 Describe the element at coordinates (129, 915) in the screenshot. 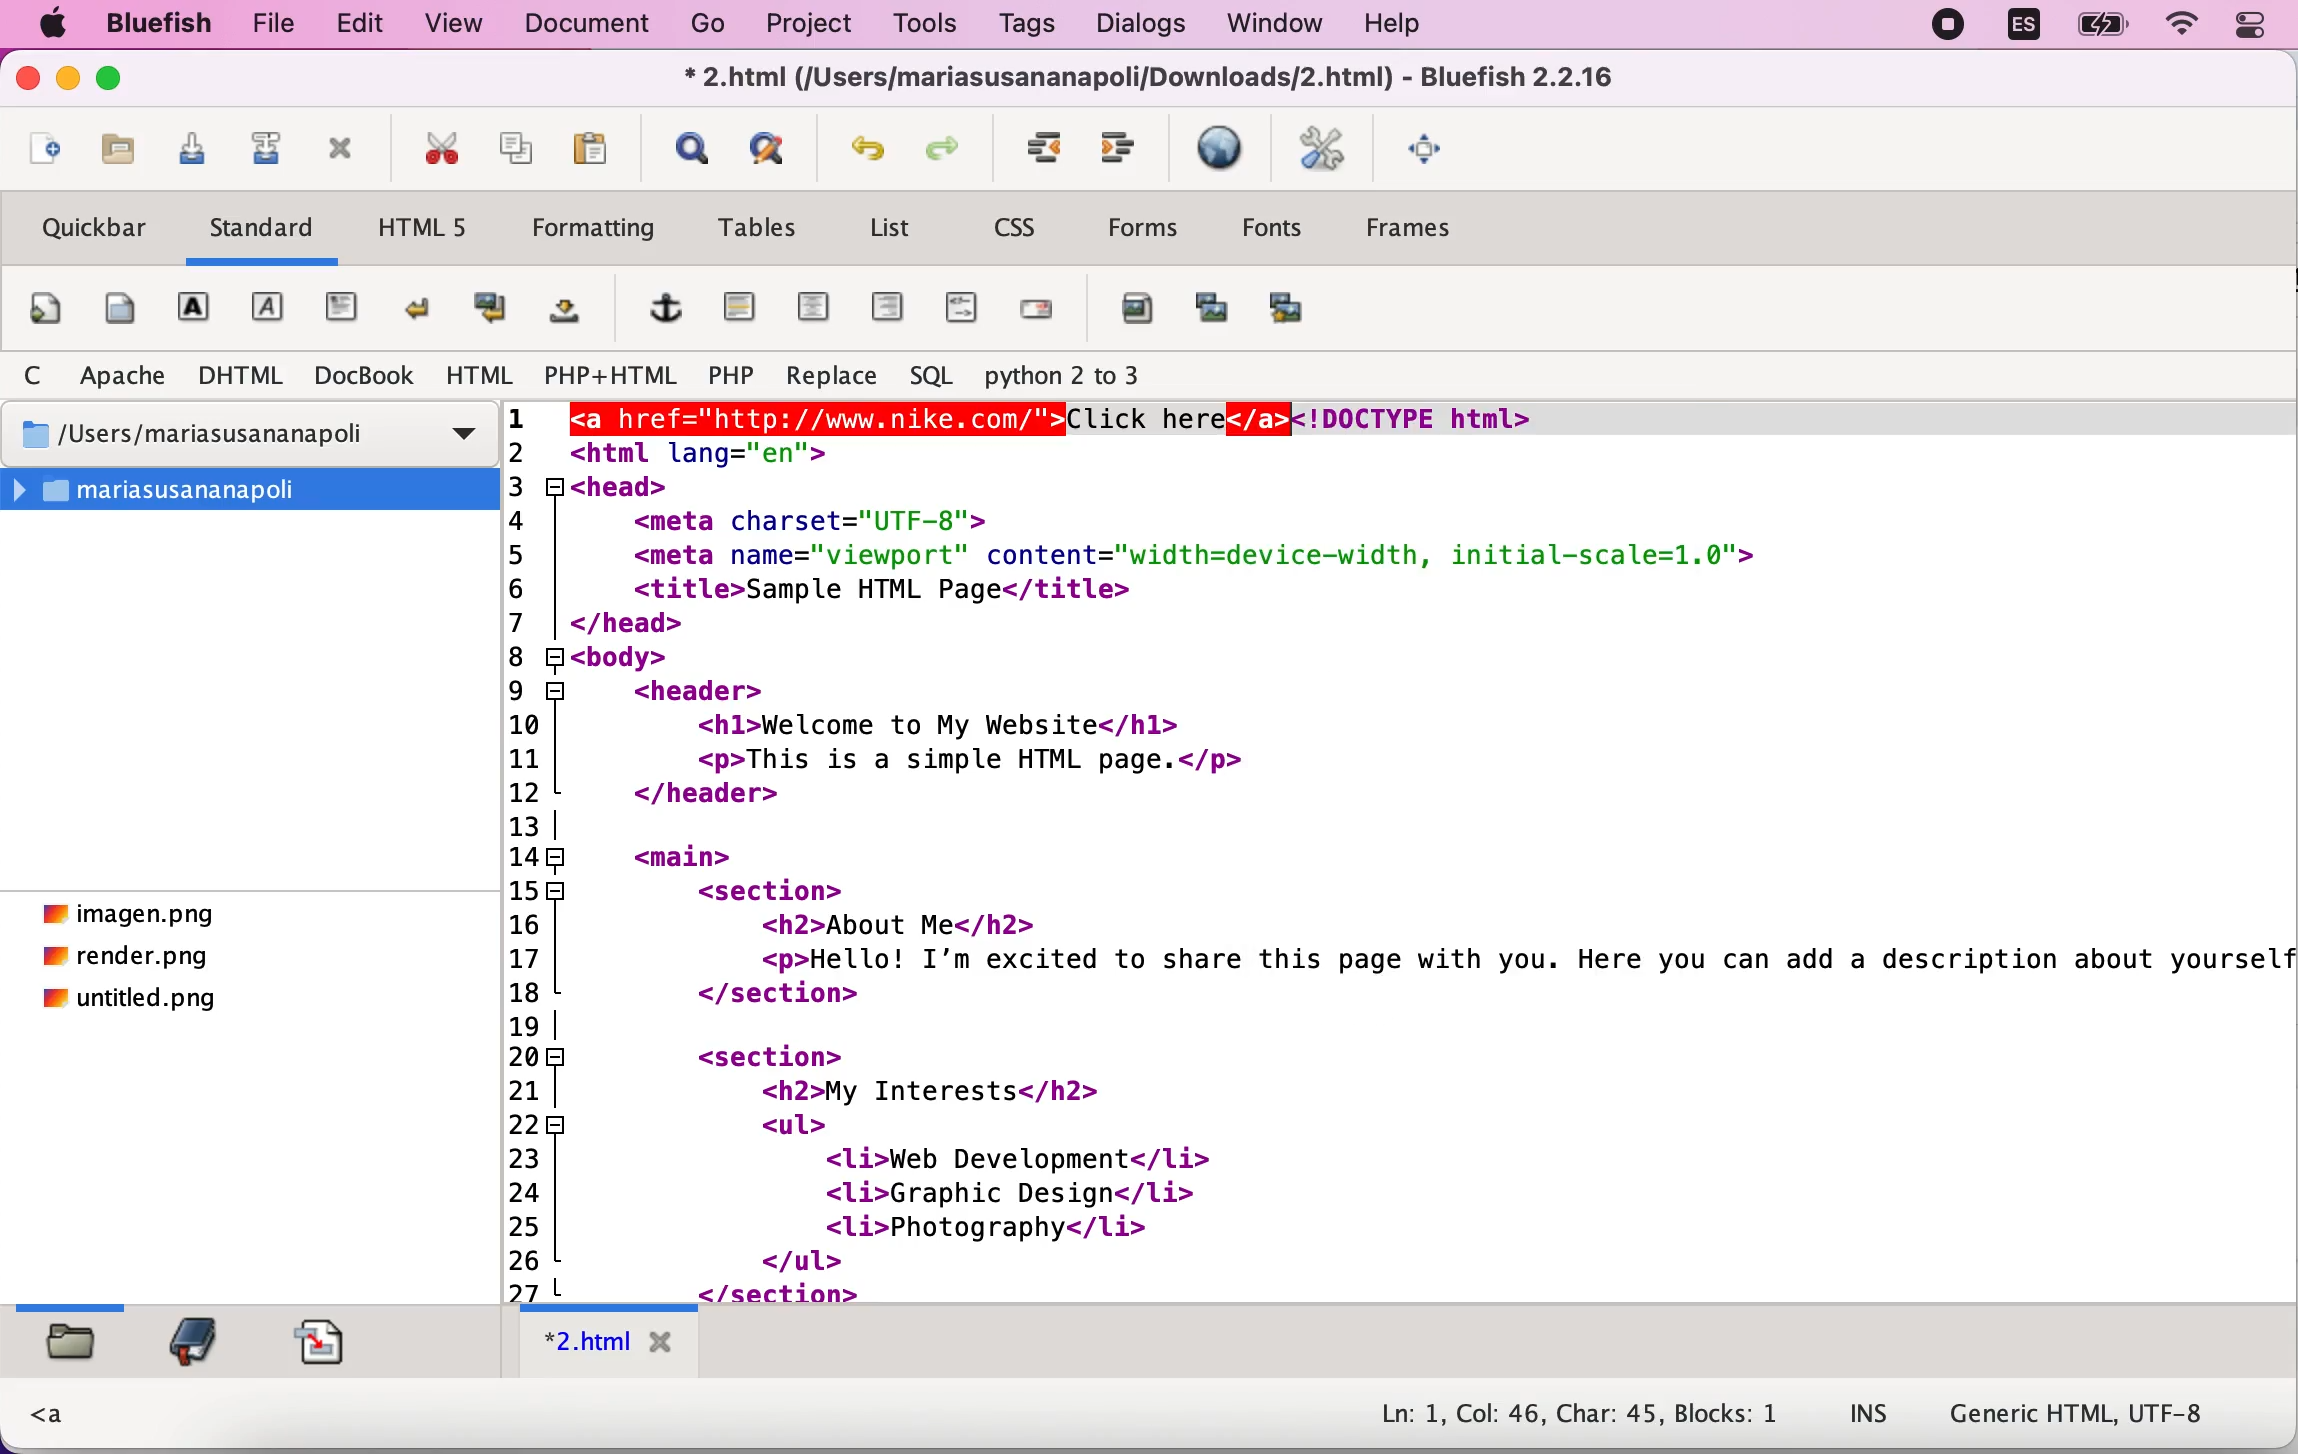

I see `imagen.png` at that location.